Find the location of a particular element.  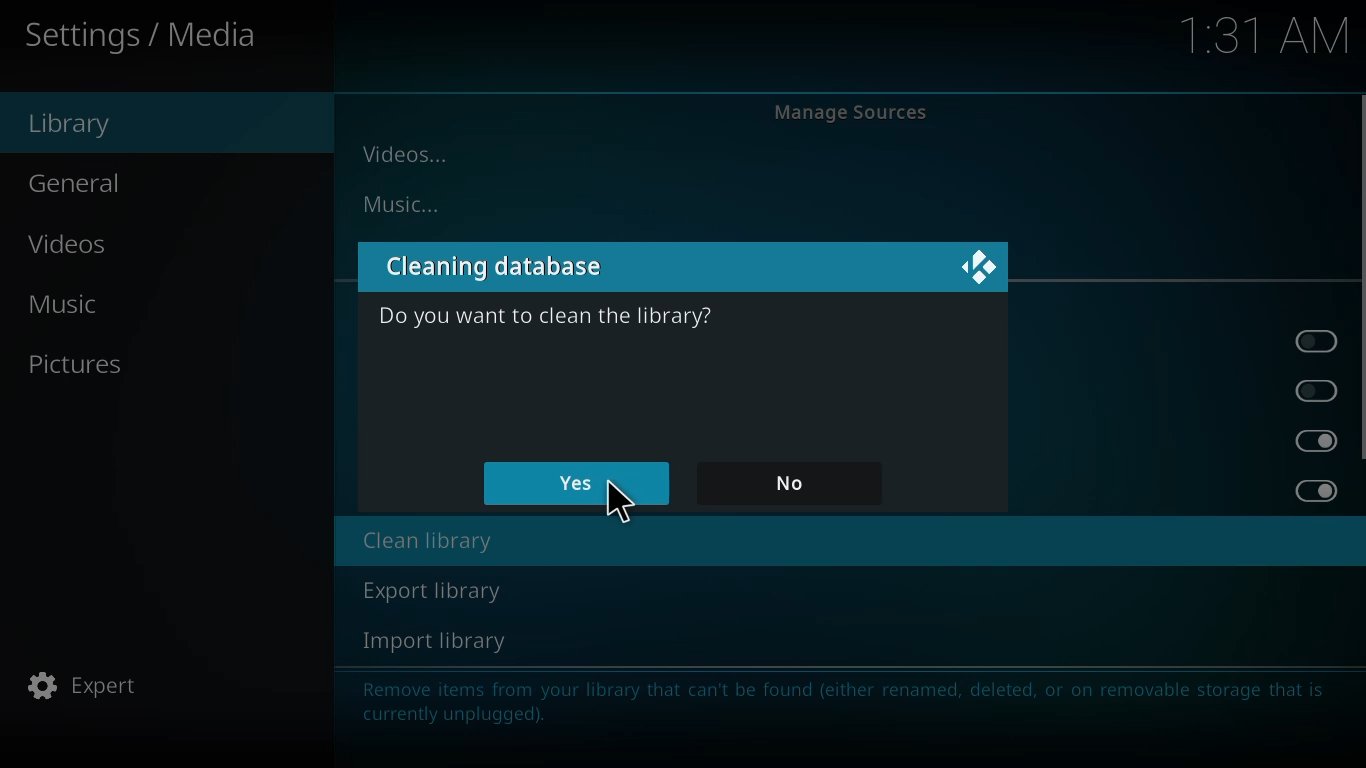

Pictures is located at coordinates (83, 370).